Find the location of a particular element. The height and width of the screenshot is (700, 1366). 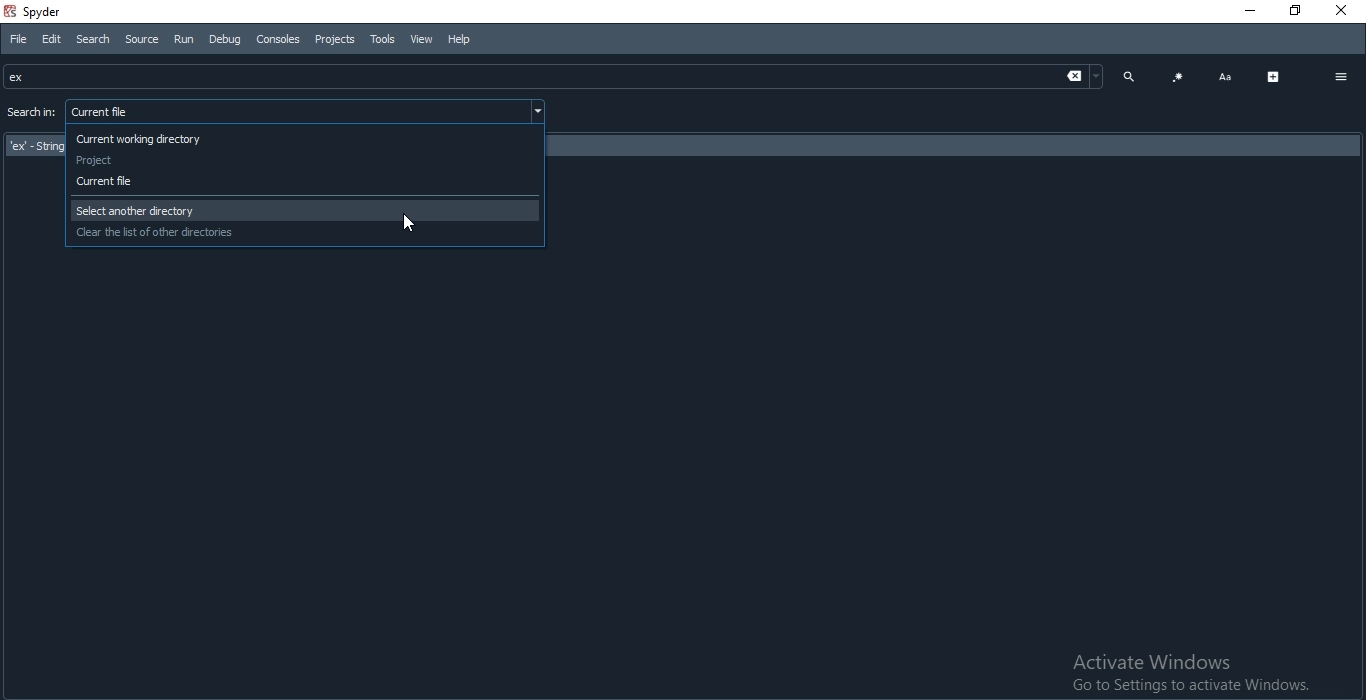

Edit is located at coordinates (52, 39).